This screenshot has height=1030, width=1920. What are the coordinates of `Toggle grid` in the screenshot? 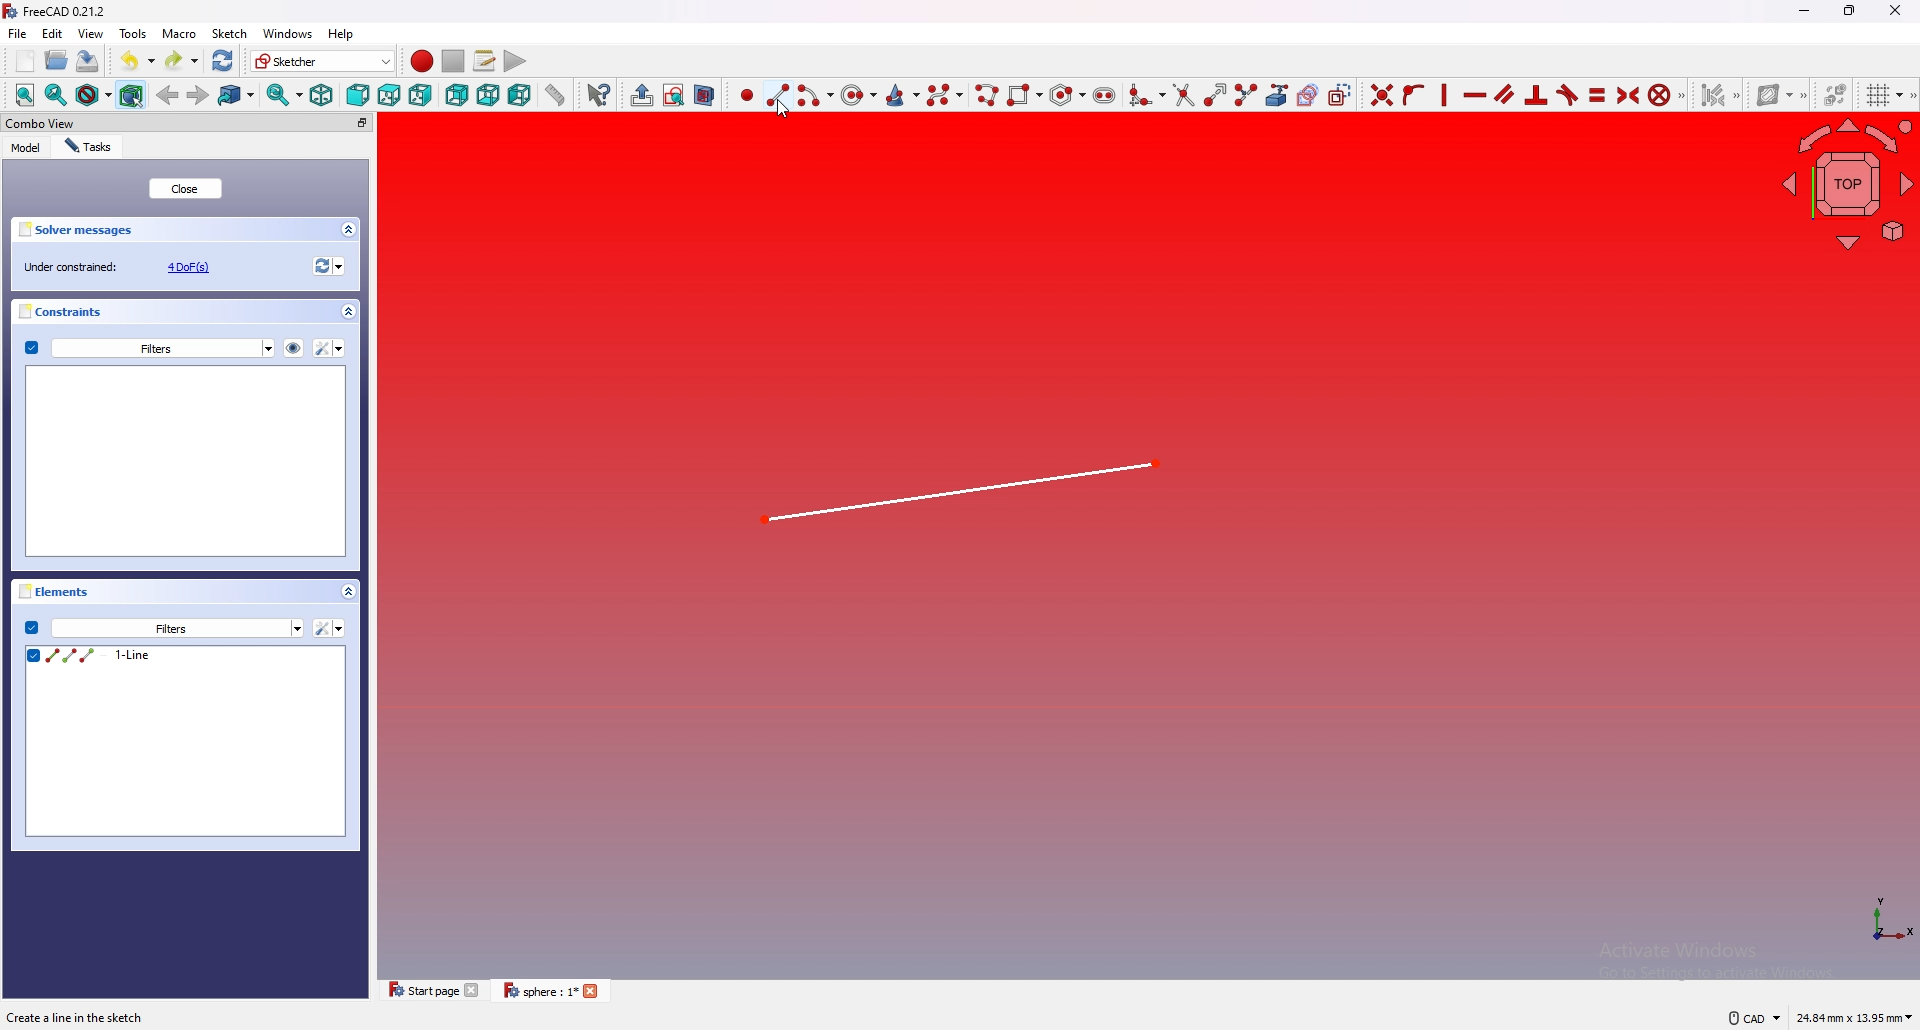 It's located at (1882, 95).